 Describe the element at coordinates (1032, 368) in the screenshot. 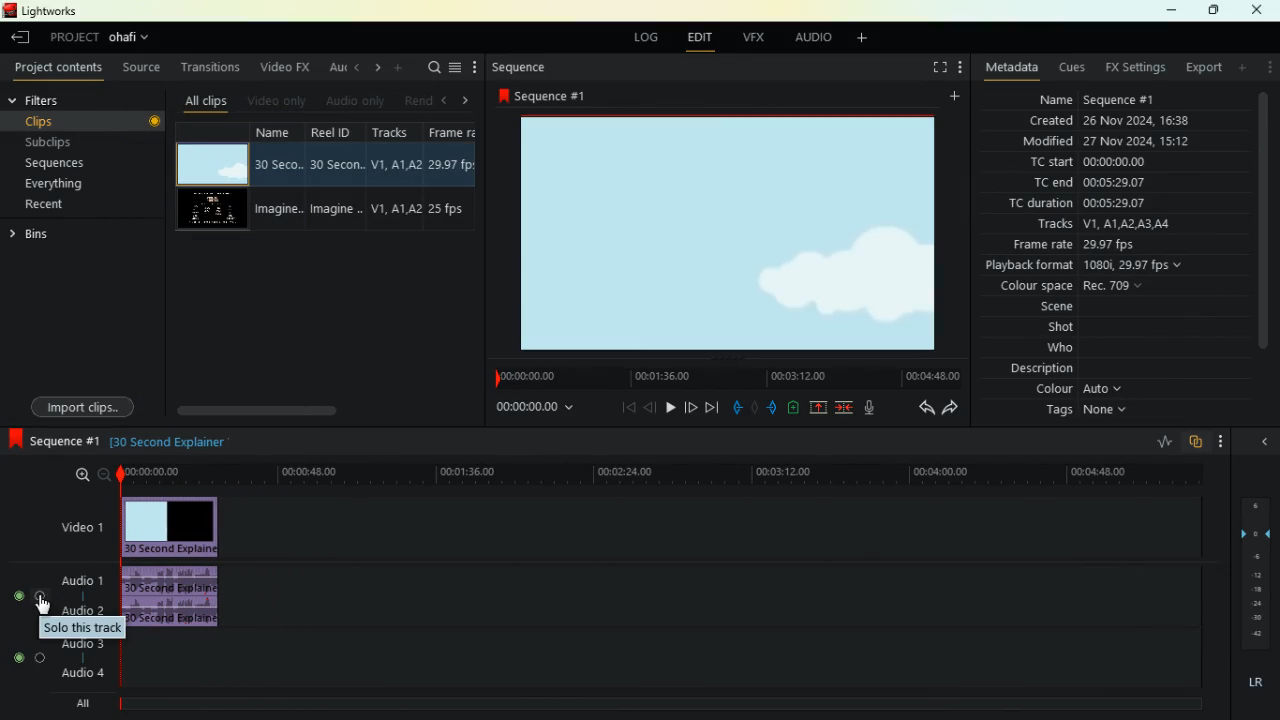

I see `description` at that location.